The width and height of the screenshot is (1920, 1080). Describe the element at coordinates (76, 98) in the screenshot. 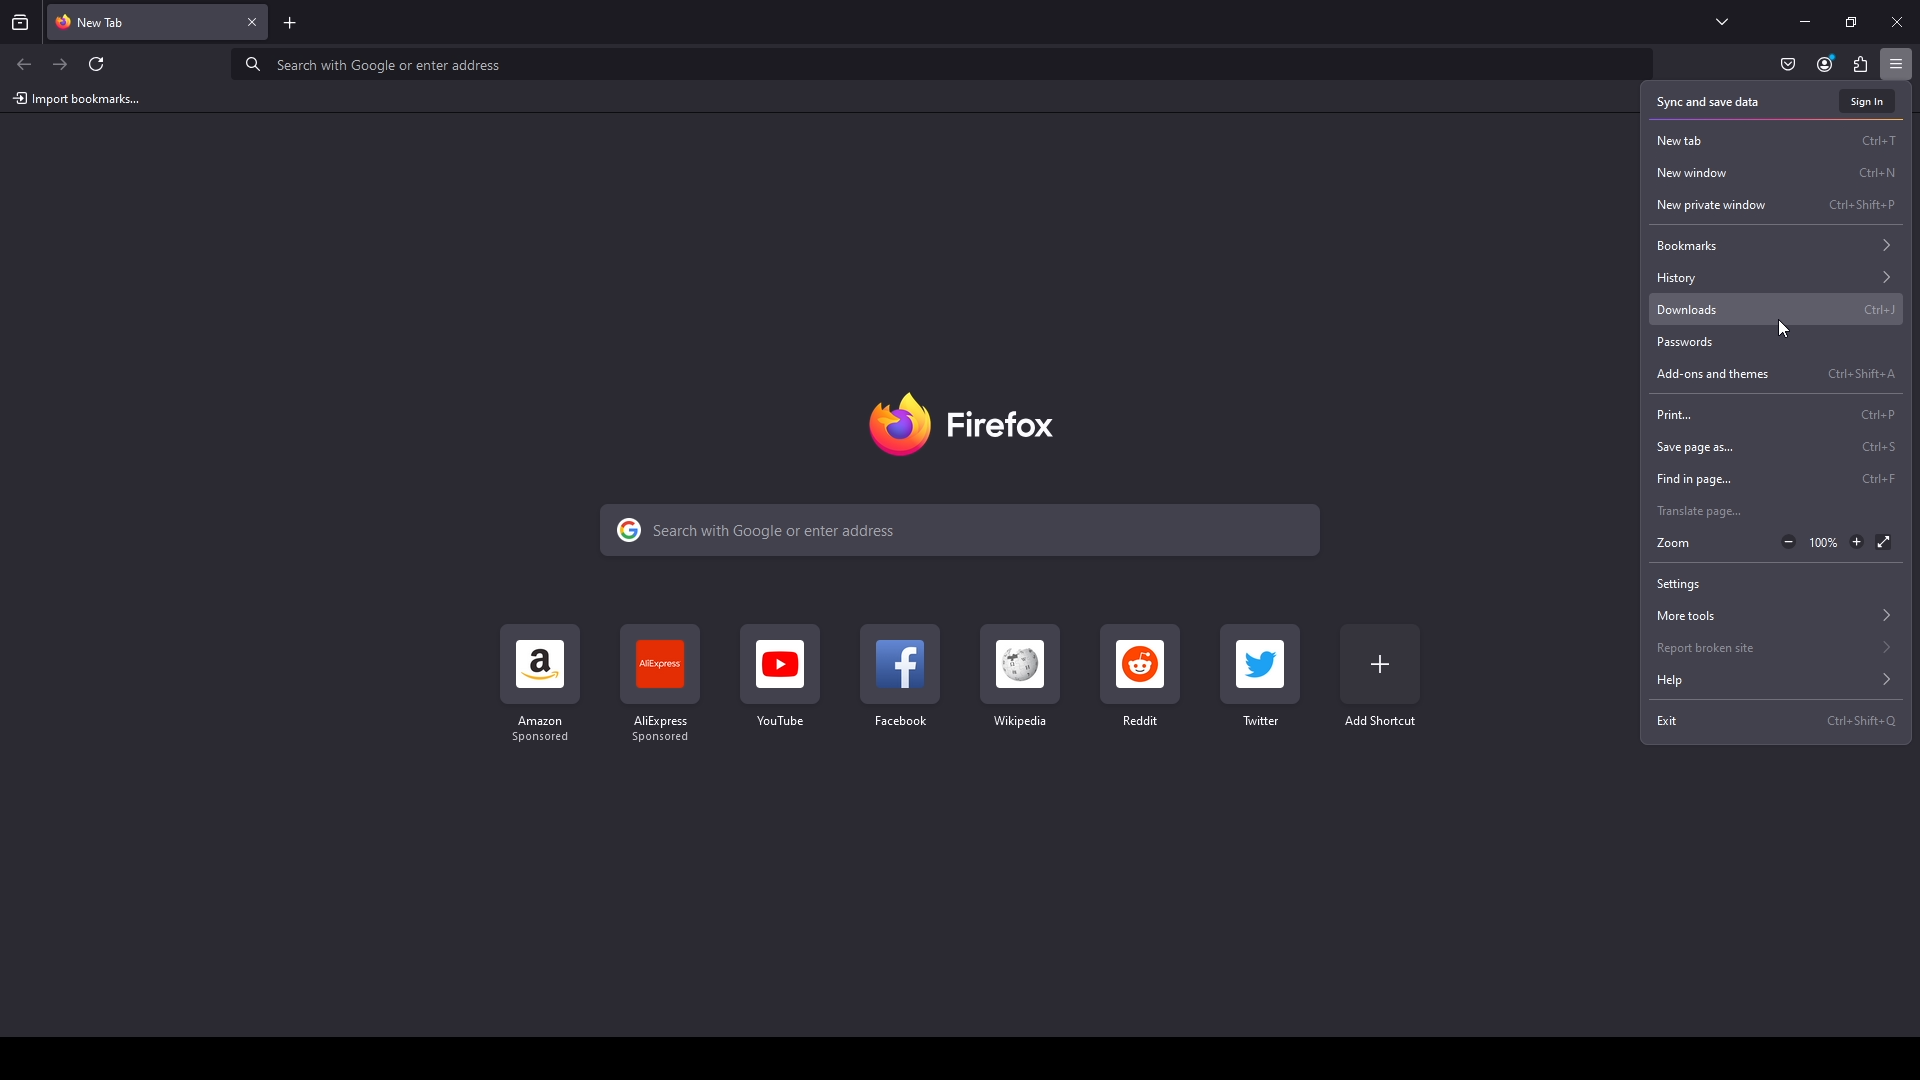

I see `Import bookmarks from another browser to Firefox` at that location.